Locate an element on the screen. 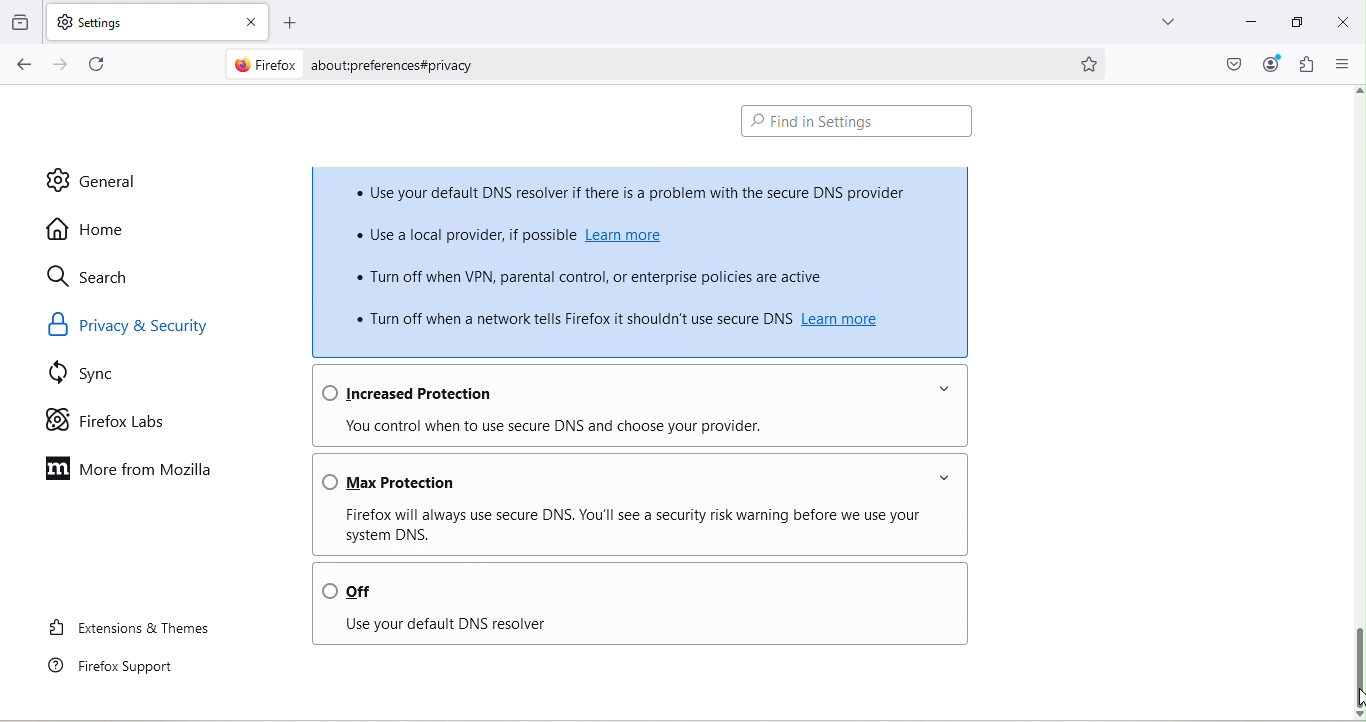 The image size is (1366, 722). You control when to use DNS and choose your provider is located at coordinates (634, 429).